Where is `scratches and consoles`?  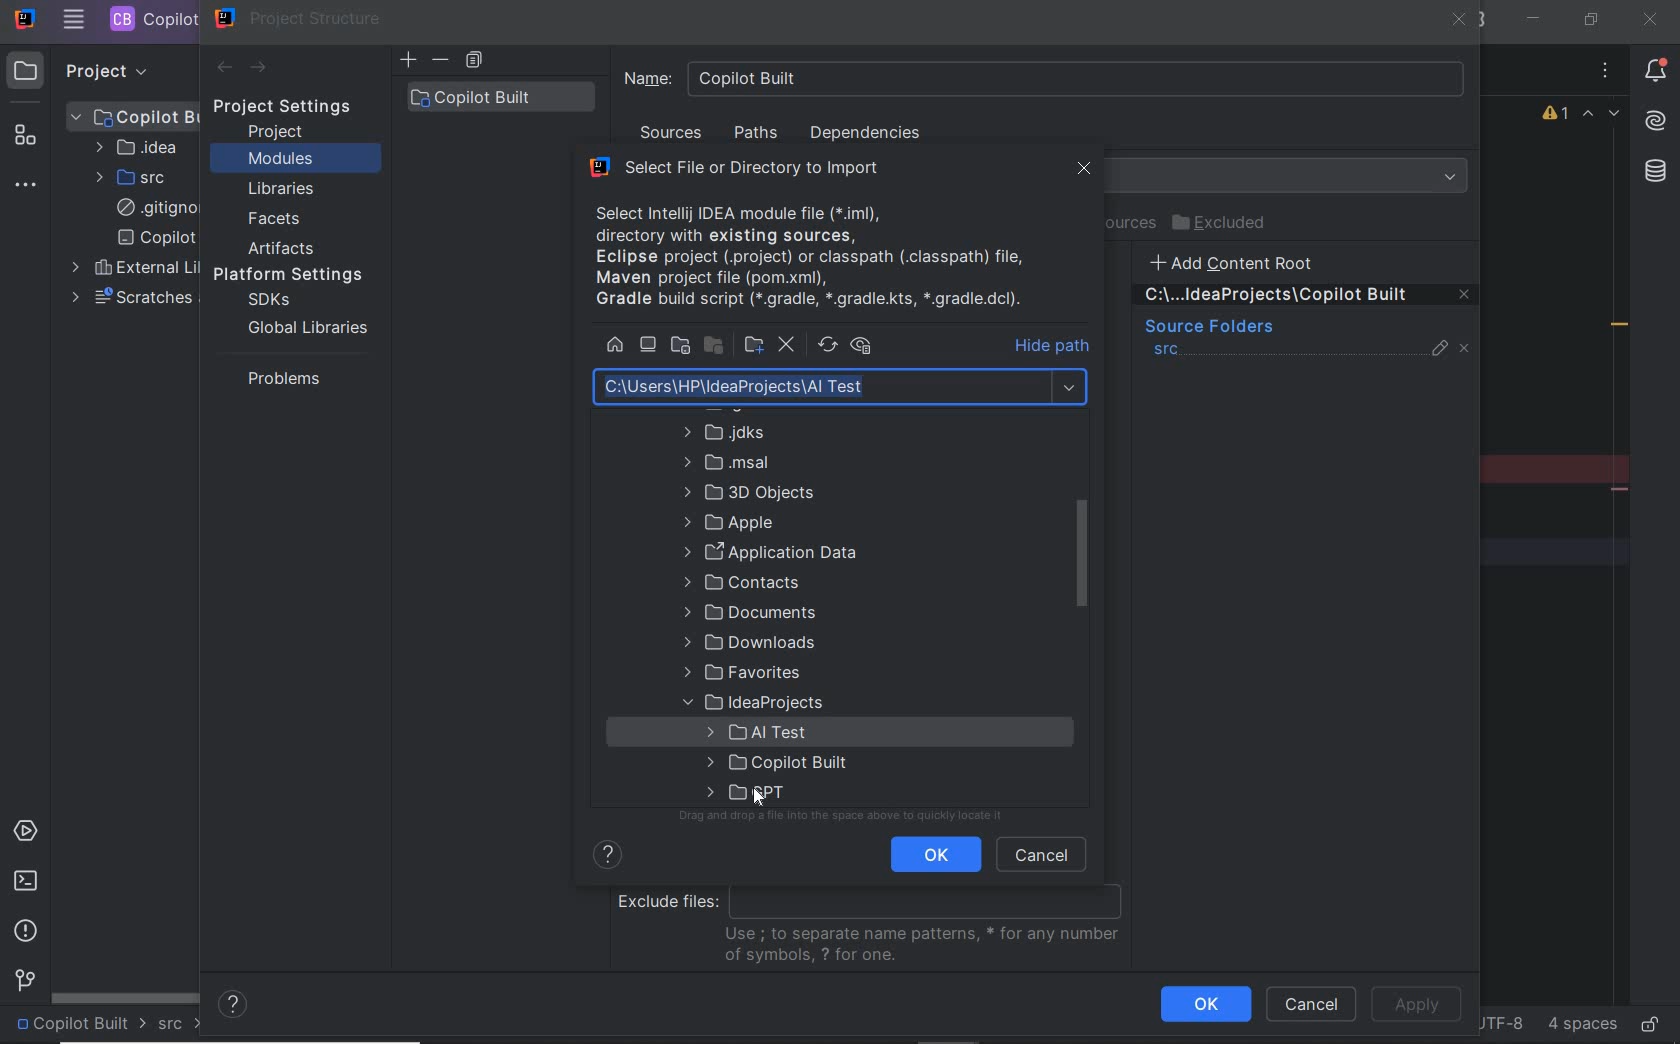 scratches and consoles is located at coordinates (131, 298).